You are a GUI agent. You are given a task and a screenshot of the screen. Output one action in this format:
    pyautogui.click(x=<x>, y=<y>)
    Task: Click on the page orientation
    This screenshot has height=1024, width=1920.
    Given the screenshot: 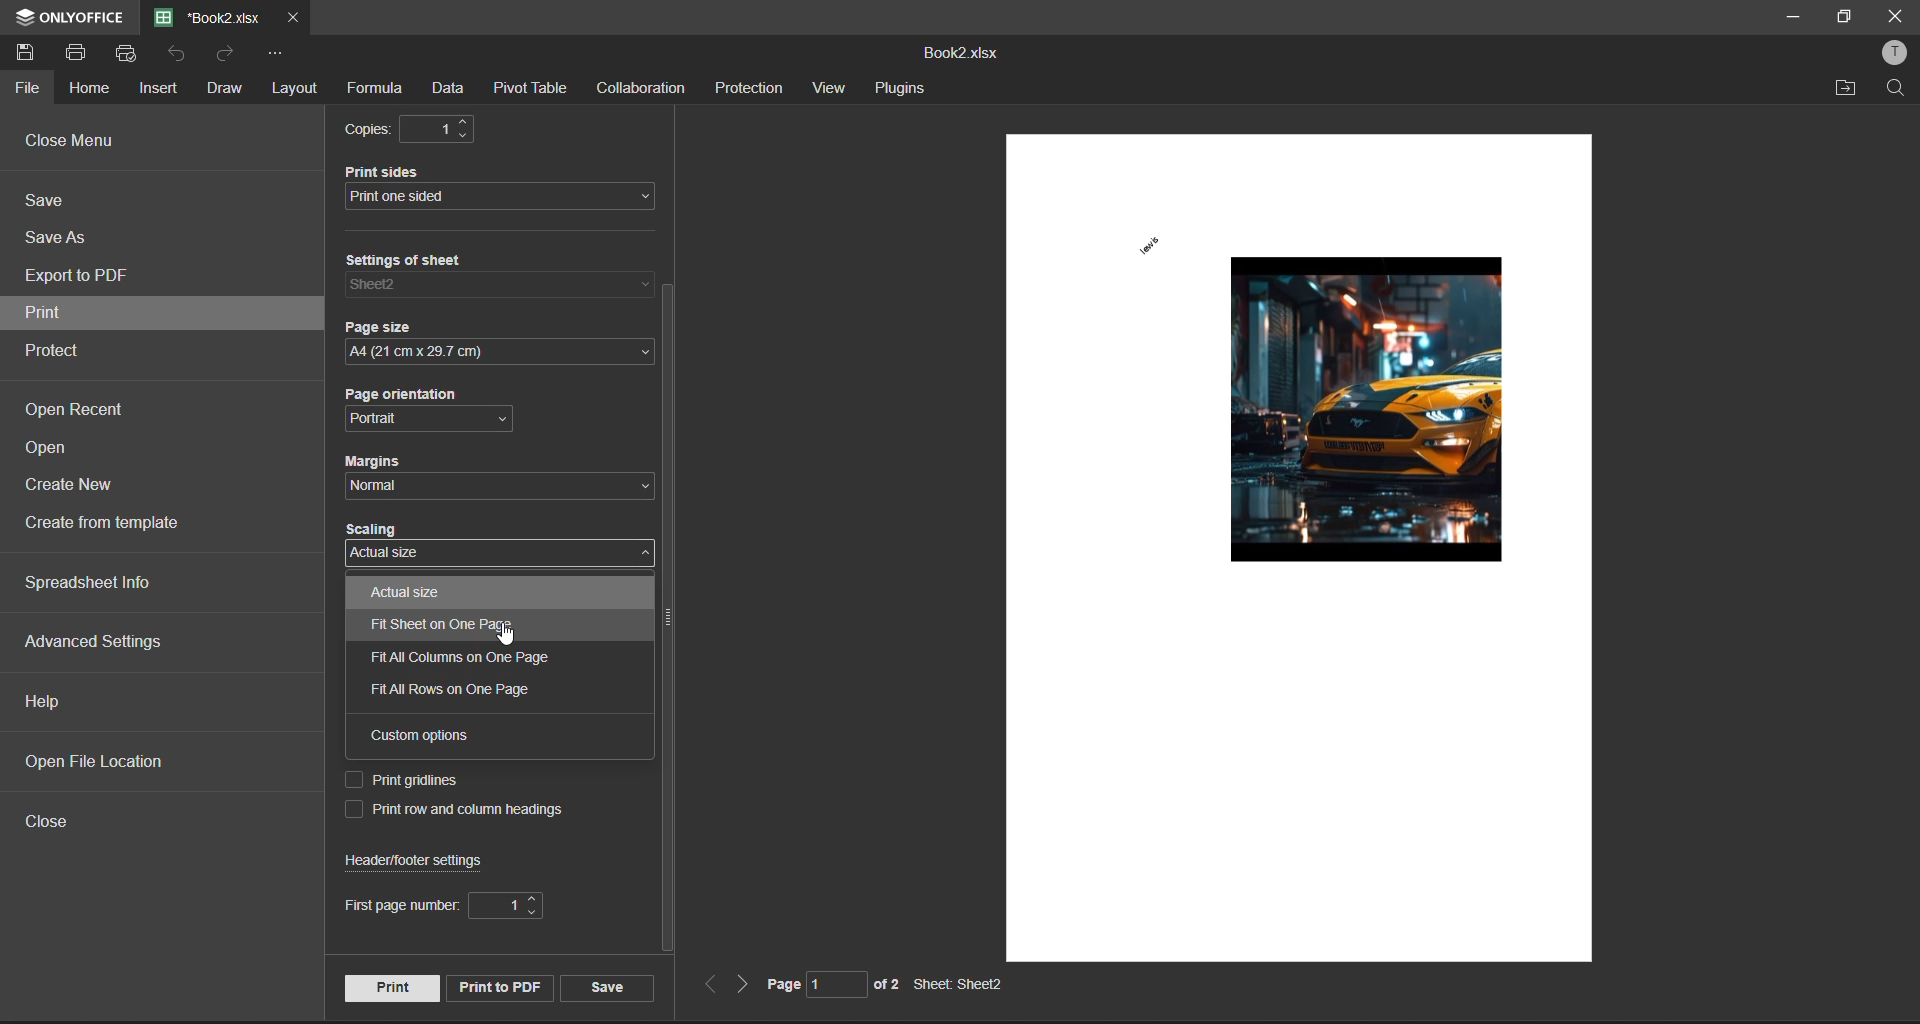 What is the action you would take?
    pyautogui.click(x=416, y=397)
    